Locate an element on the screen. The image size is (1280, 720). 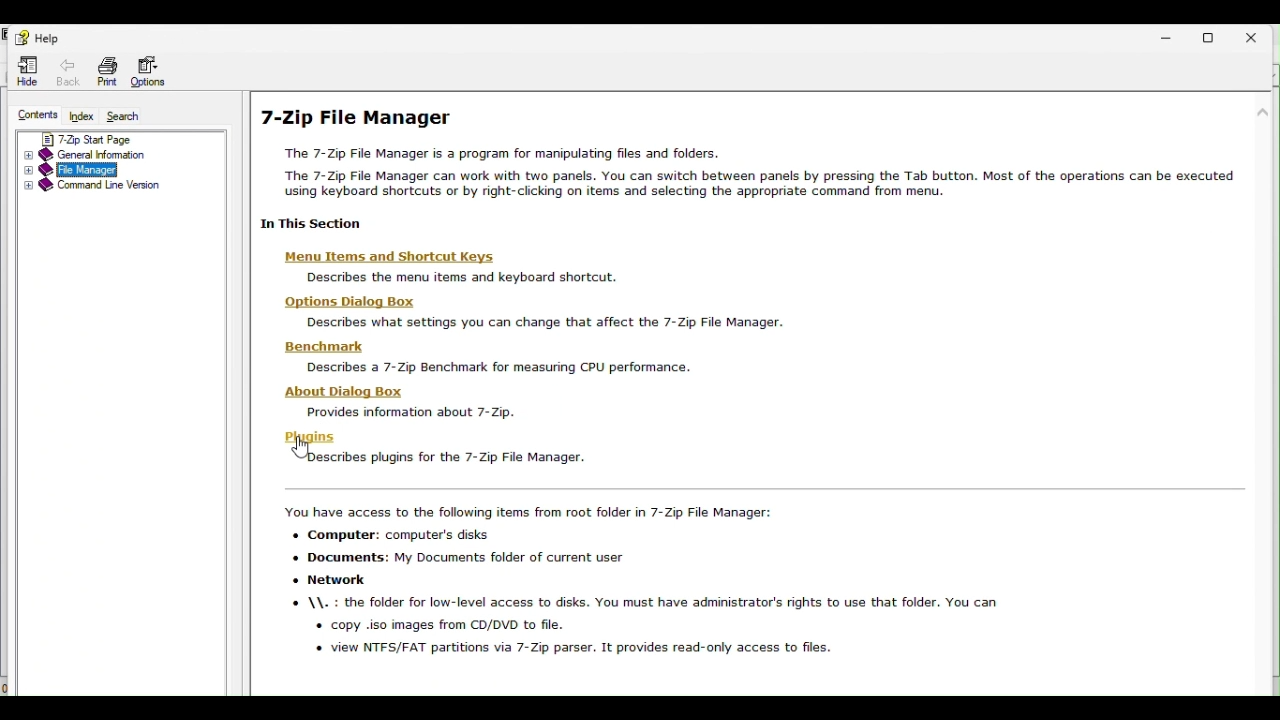
click is located at coordinates (300, 450).